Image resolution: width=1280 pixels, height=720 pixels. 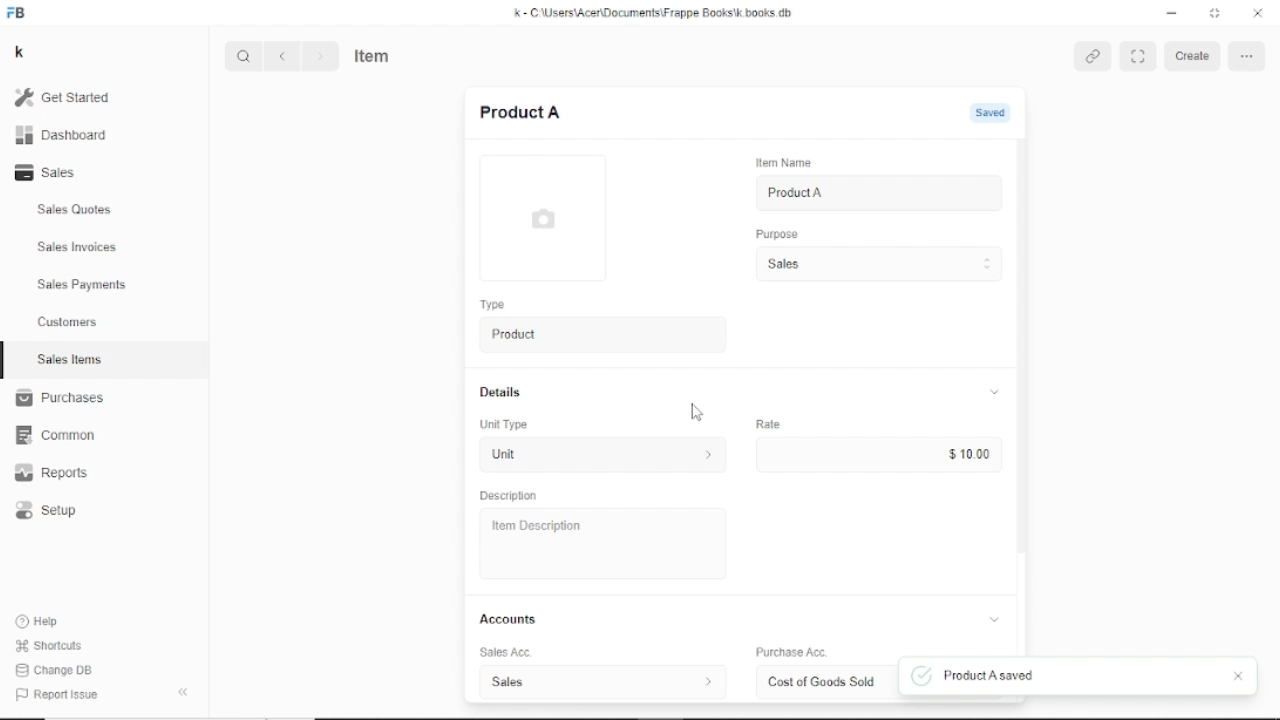 What do you see at coordinates (1023, 345) in the screenshot?
I see `Vertical scrollbar` at bounding box center [1023, 345].